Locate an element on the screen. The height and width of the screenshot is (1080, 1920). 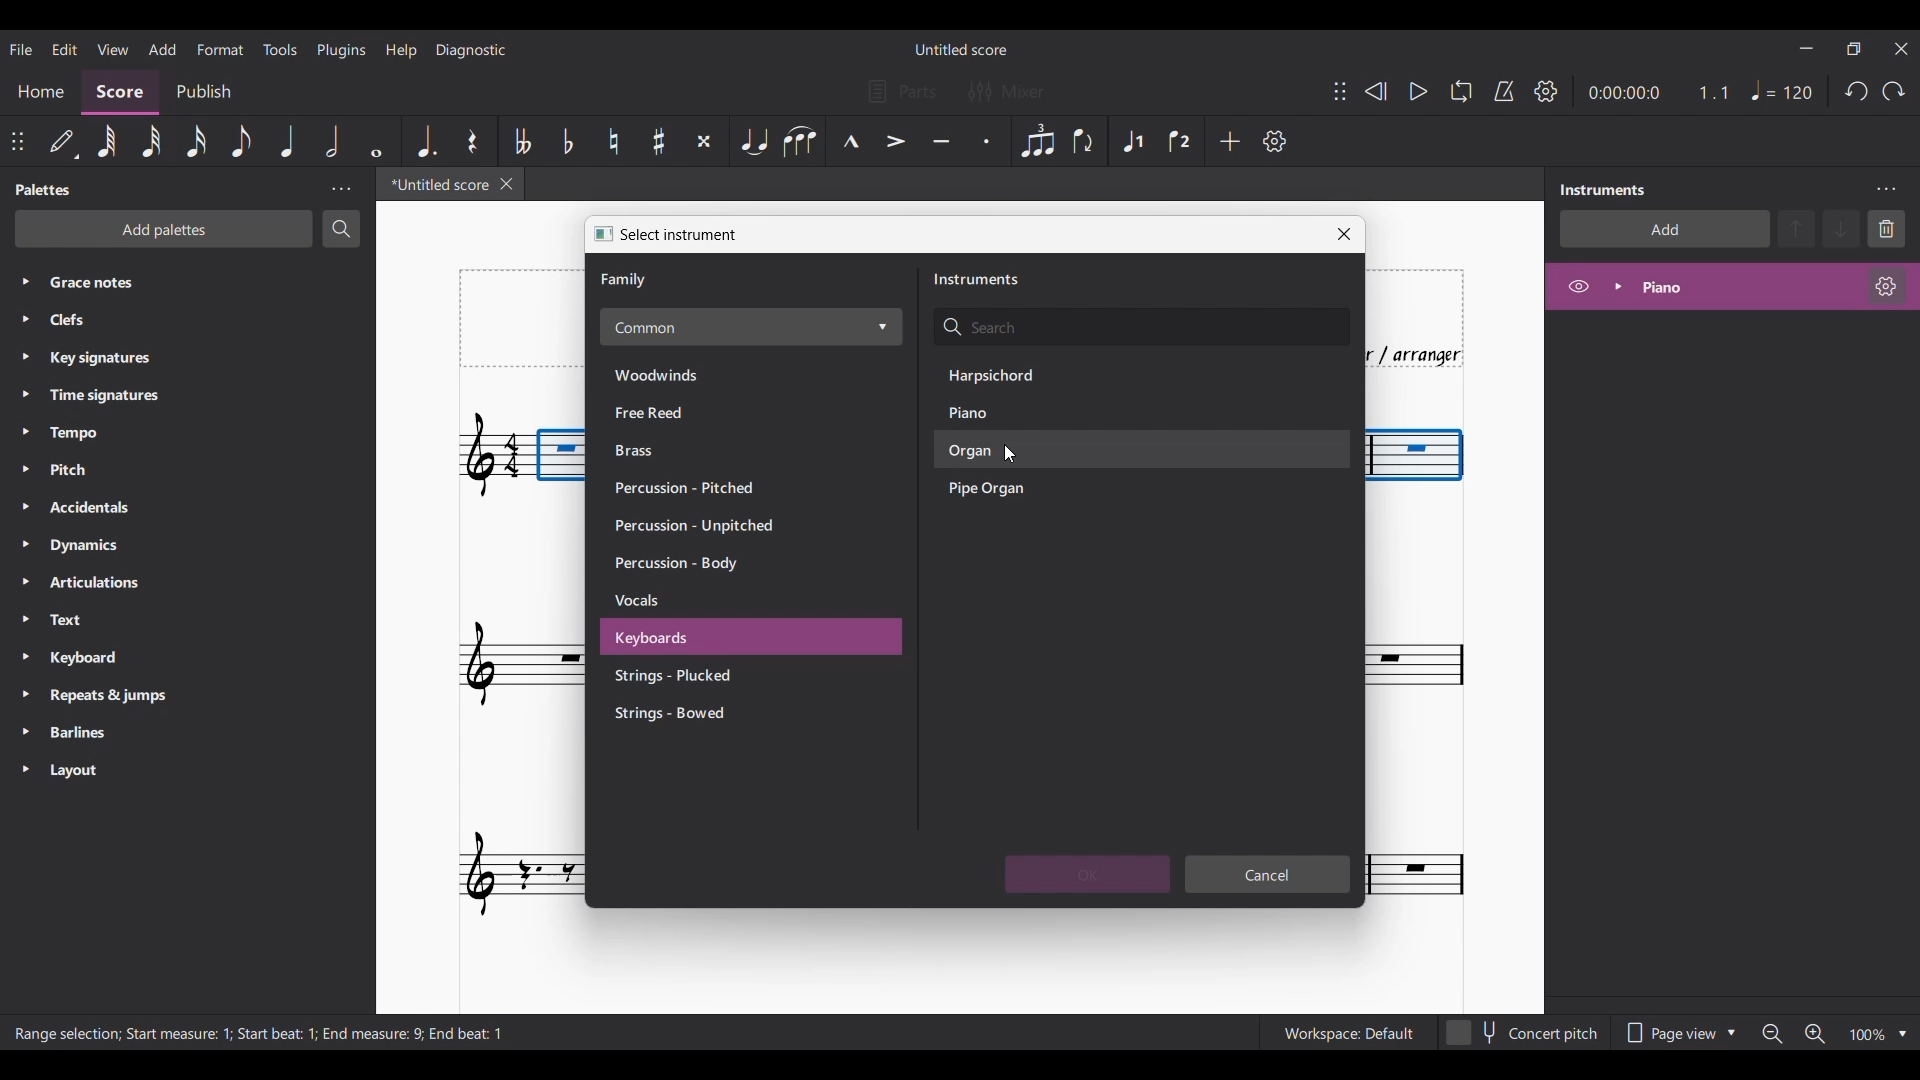
16th note is located at coordinates (196, 140).